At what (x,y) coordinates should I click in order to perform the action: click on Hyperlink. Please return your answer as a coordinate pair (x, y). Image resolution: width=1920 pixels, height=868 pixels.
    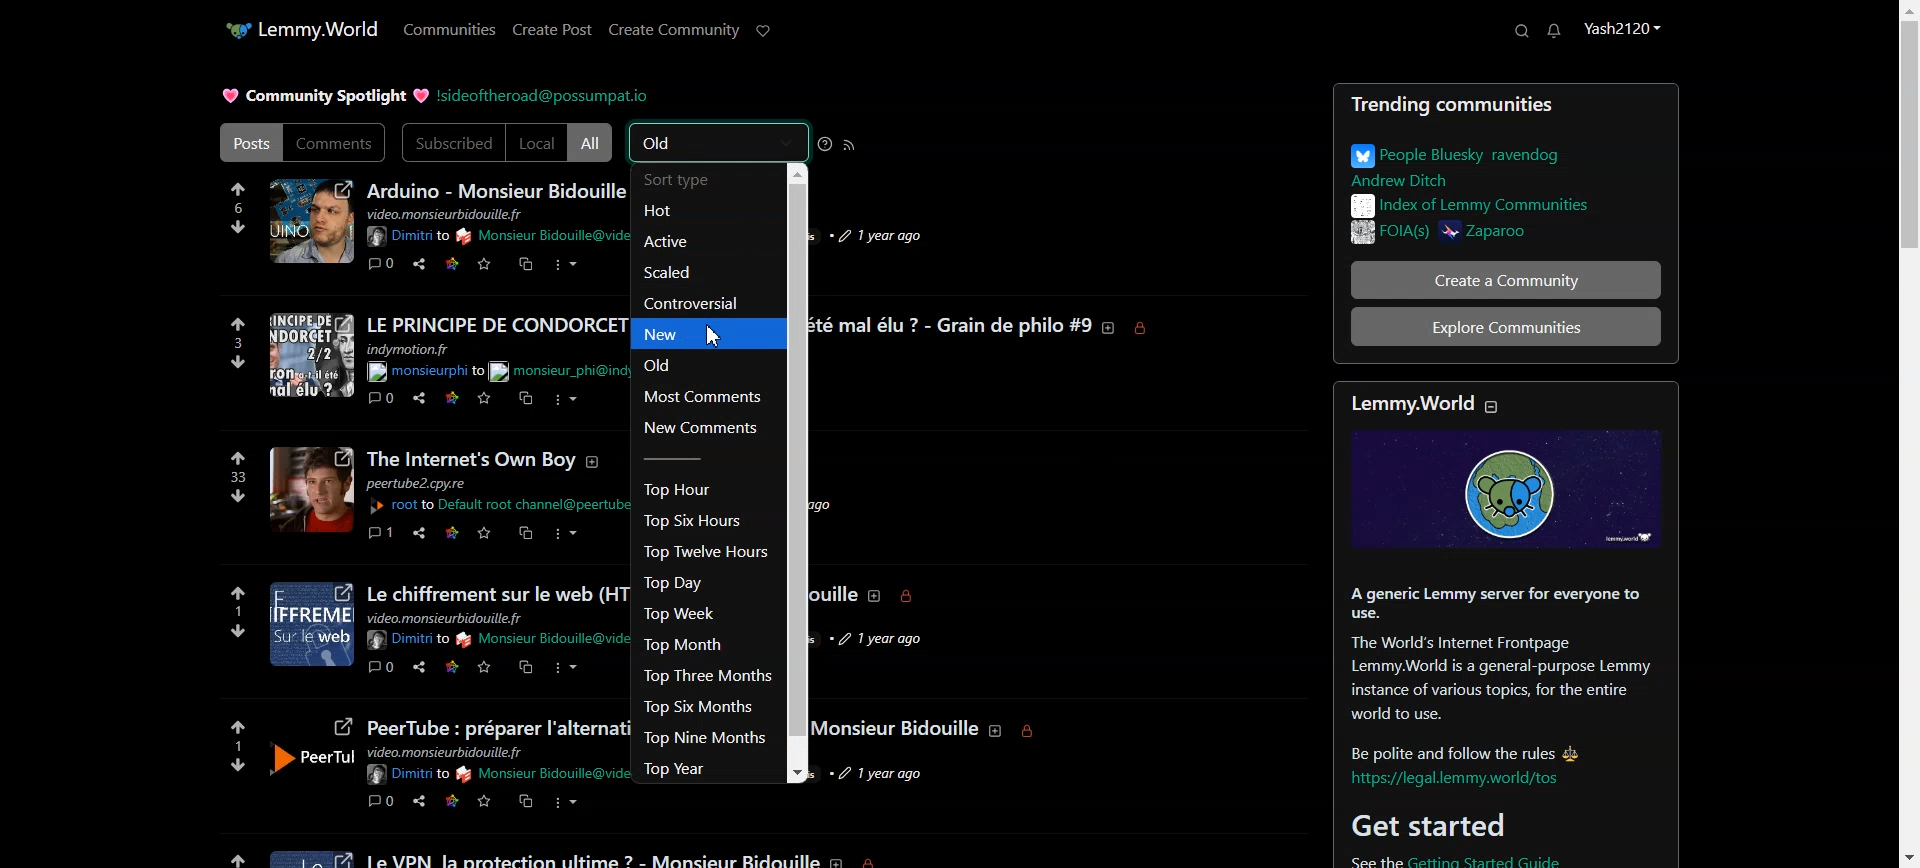
    Looking at the image, I should click on (406, 235).